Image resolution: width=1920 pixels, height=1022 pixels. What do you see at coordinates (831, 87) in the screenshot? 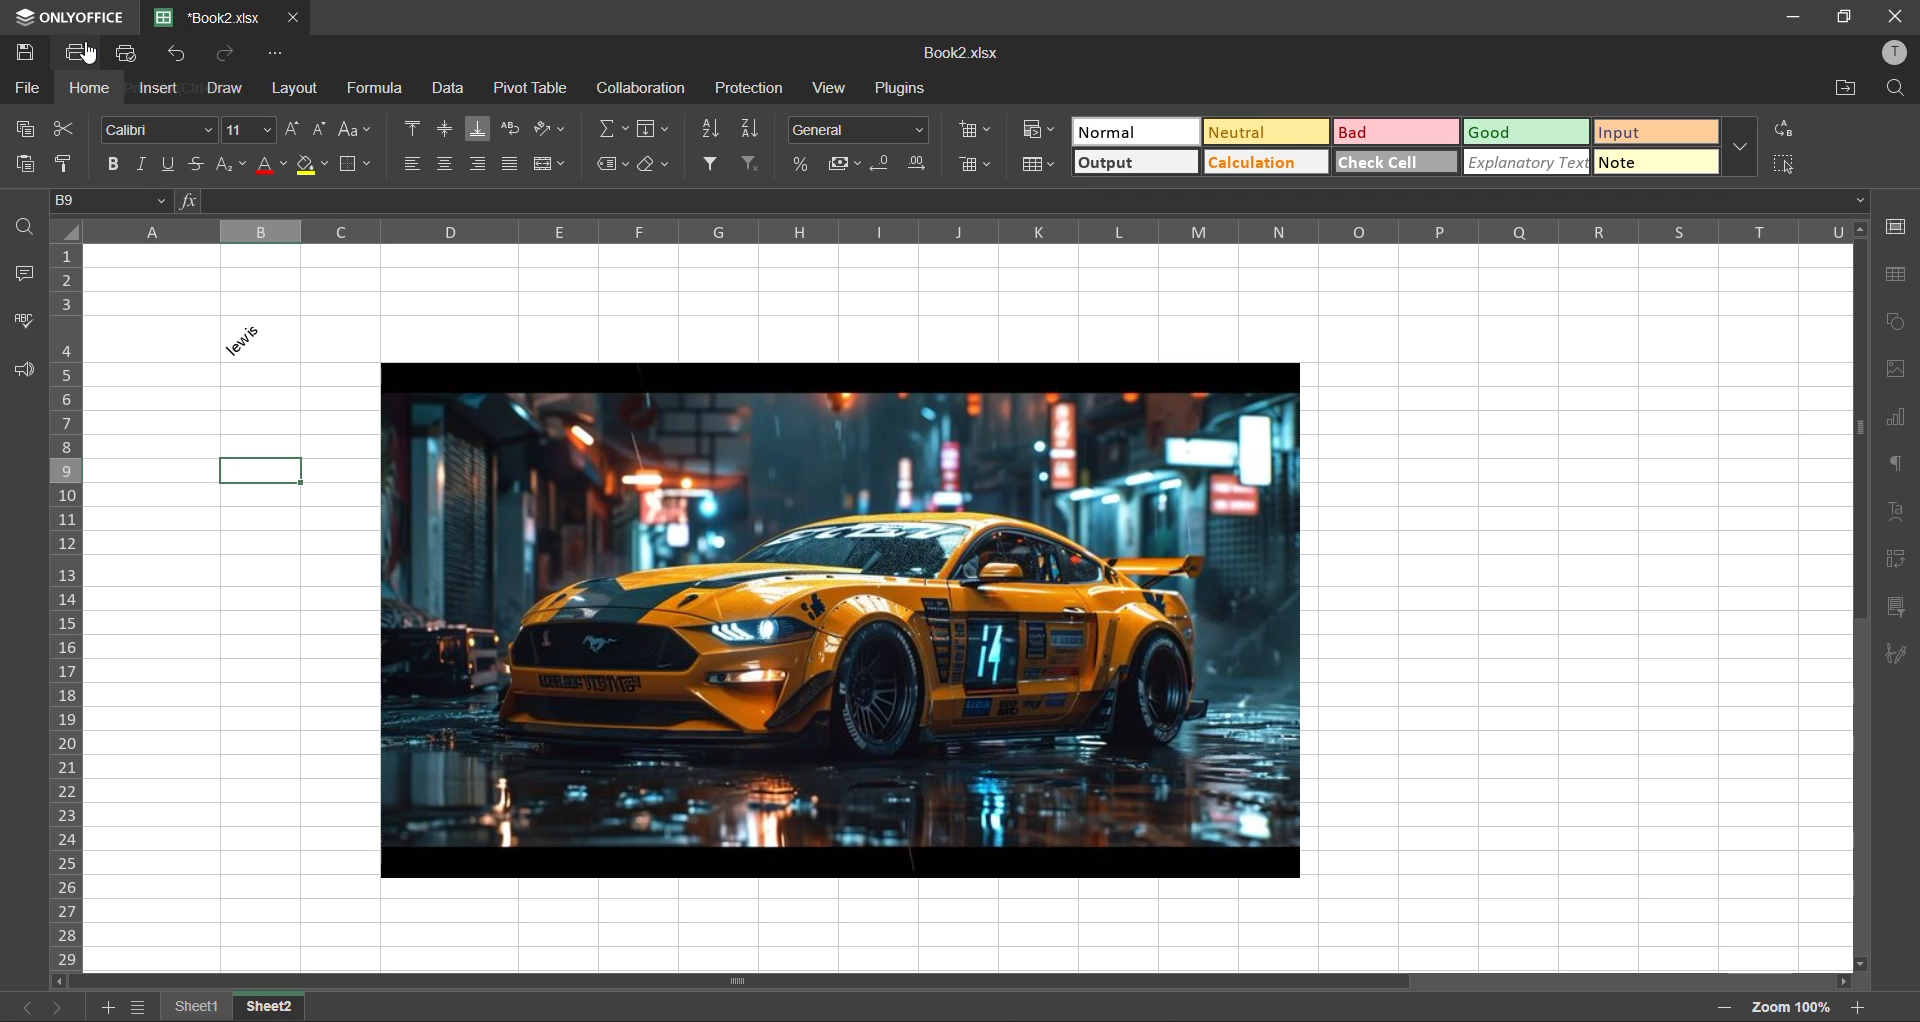
I see `view` at bounding box center [831, 87].